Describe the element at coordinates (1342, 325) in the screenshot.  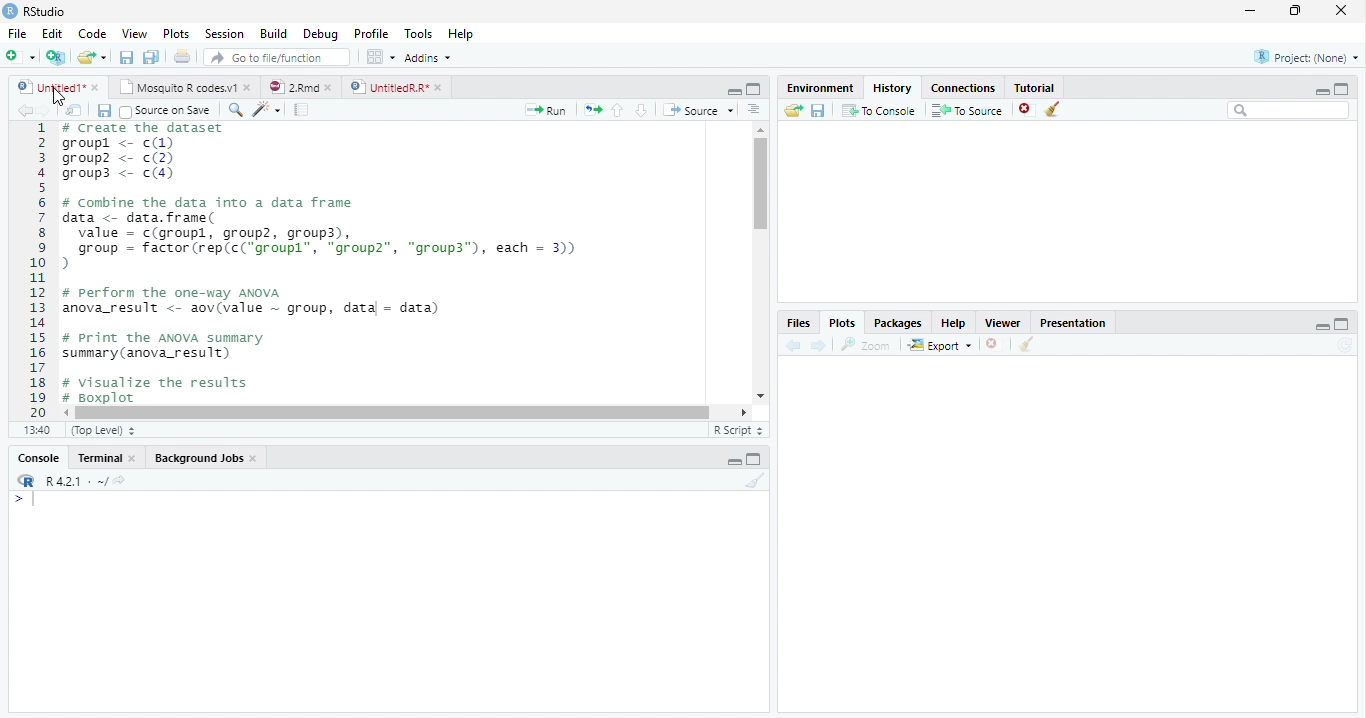
I see `Maximize` at that location.